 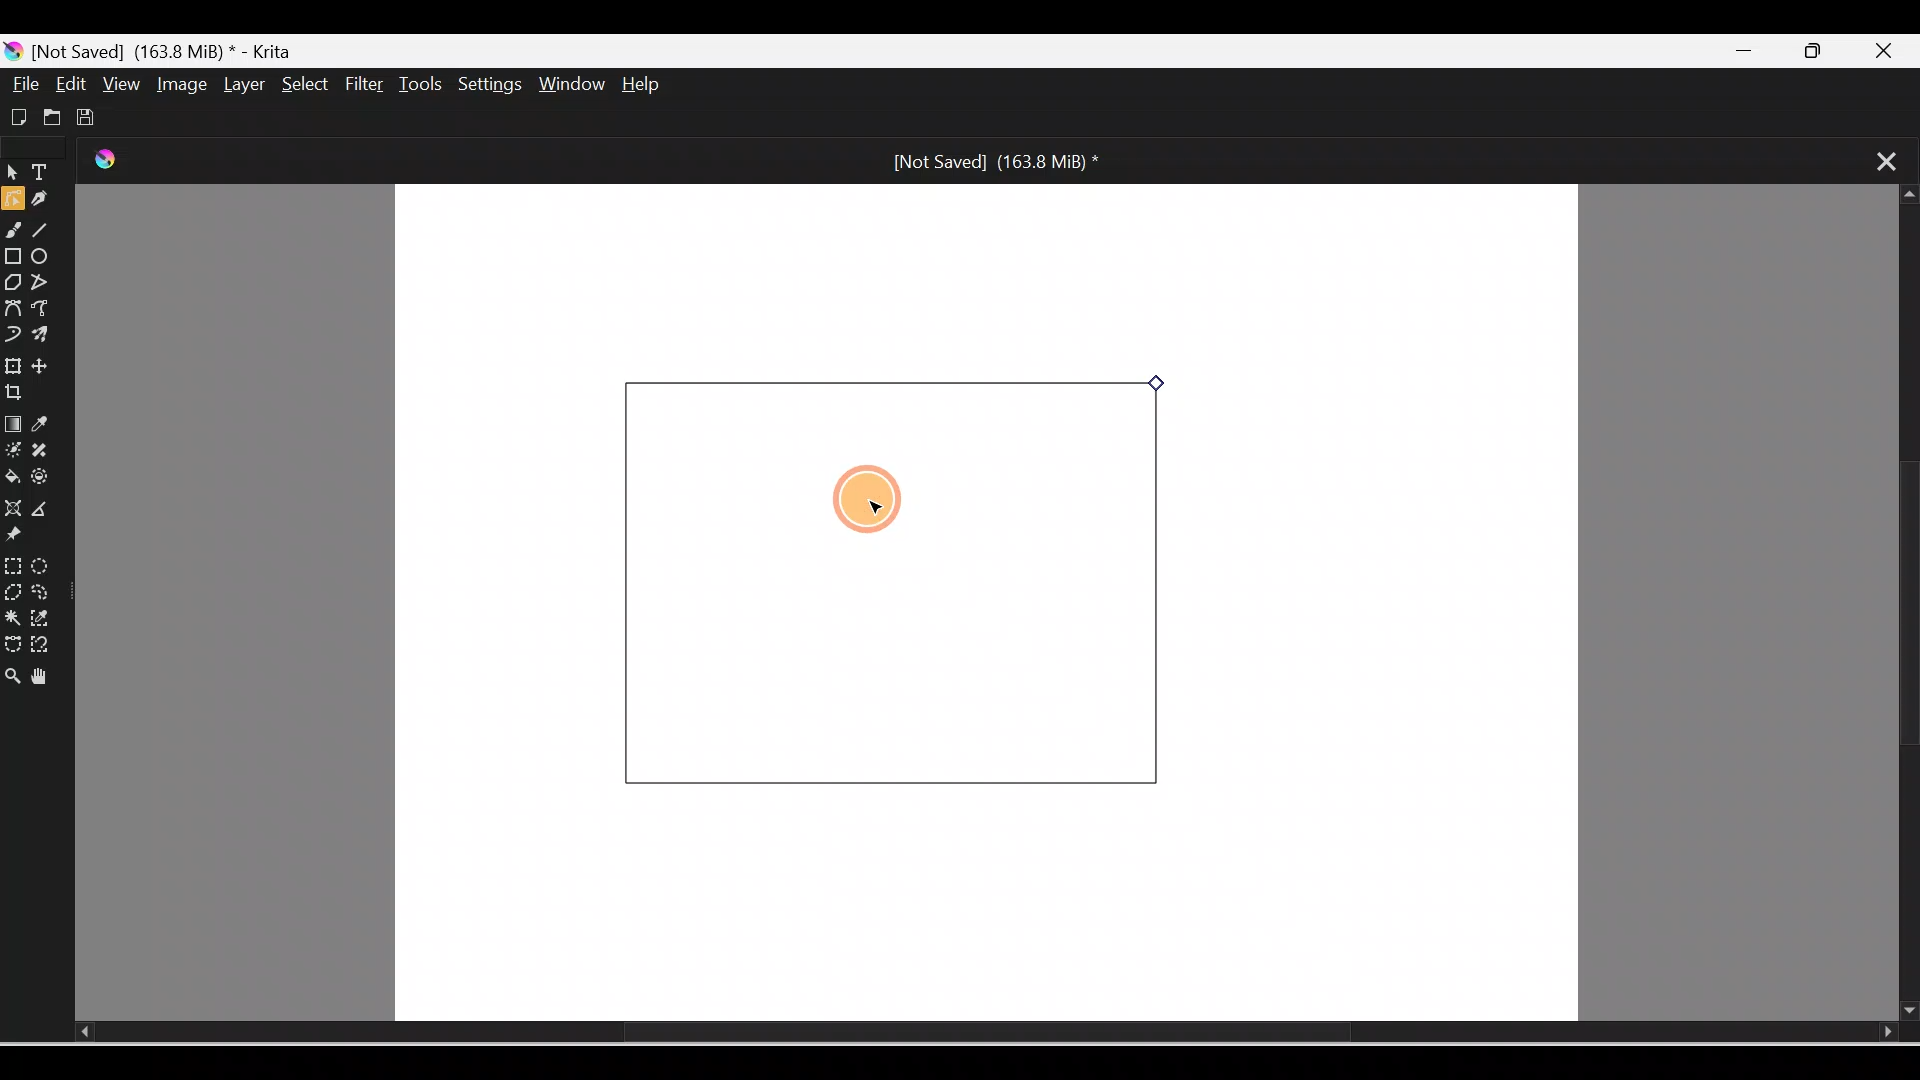 What do you see at coordinates (14, 307) in the screenshot?
I see `Bezier curve tool` at bounding box center [14, 307].